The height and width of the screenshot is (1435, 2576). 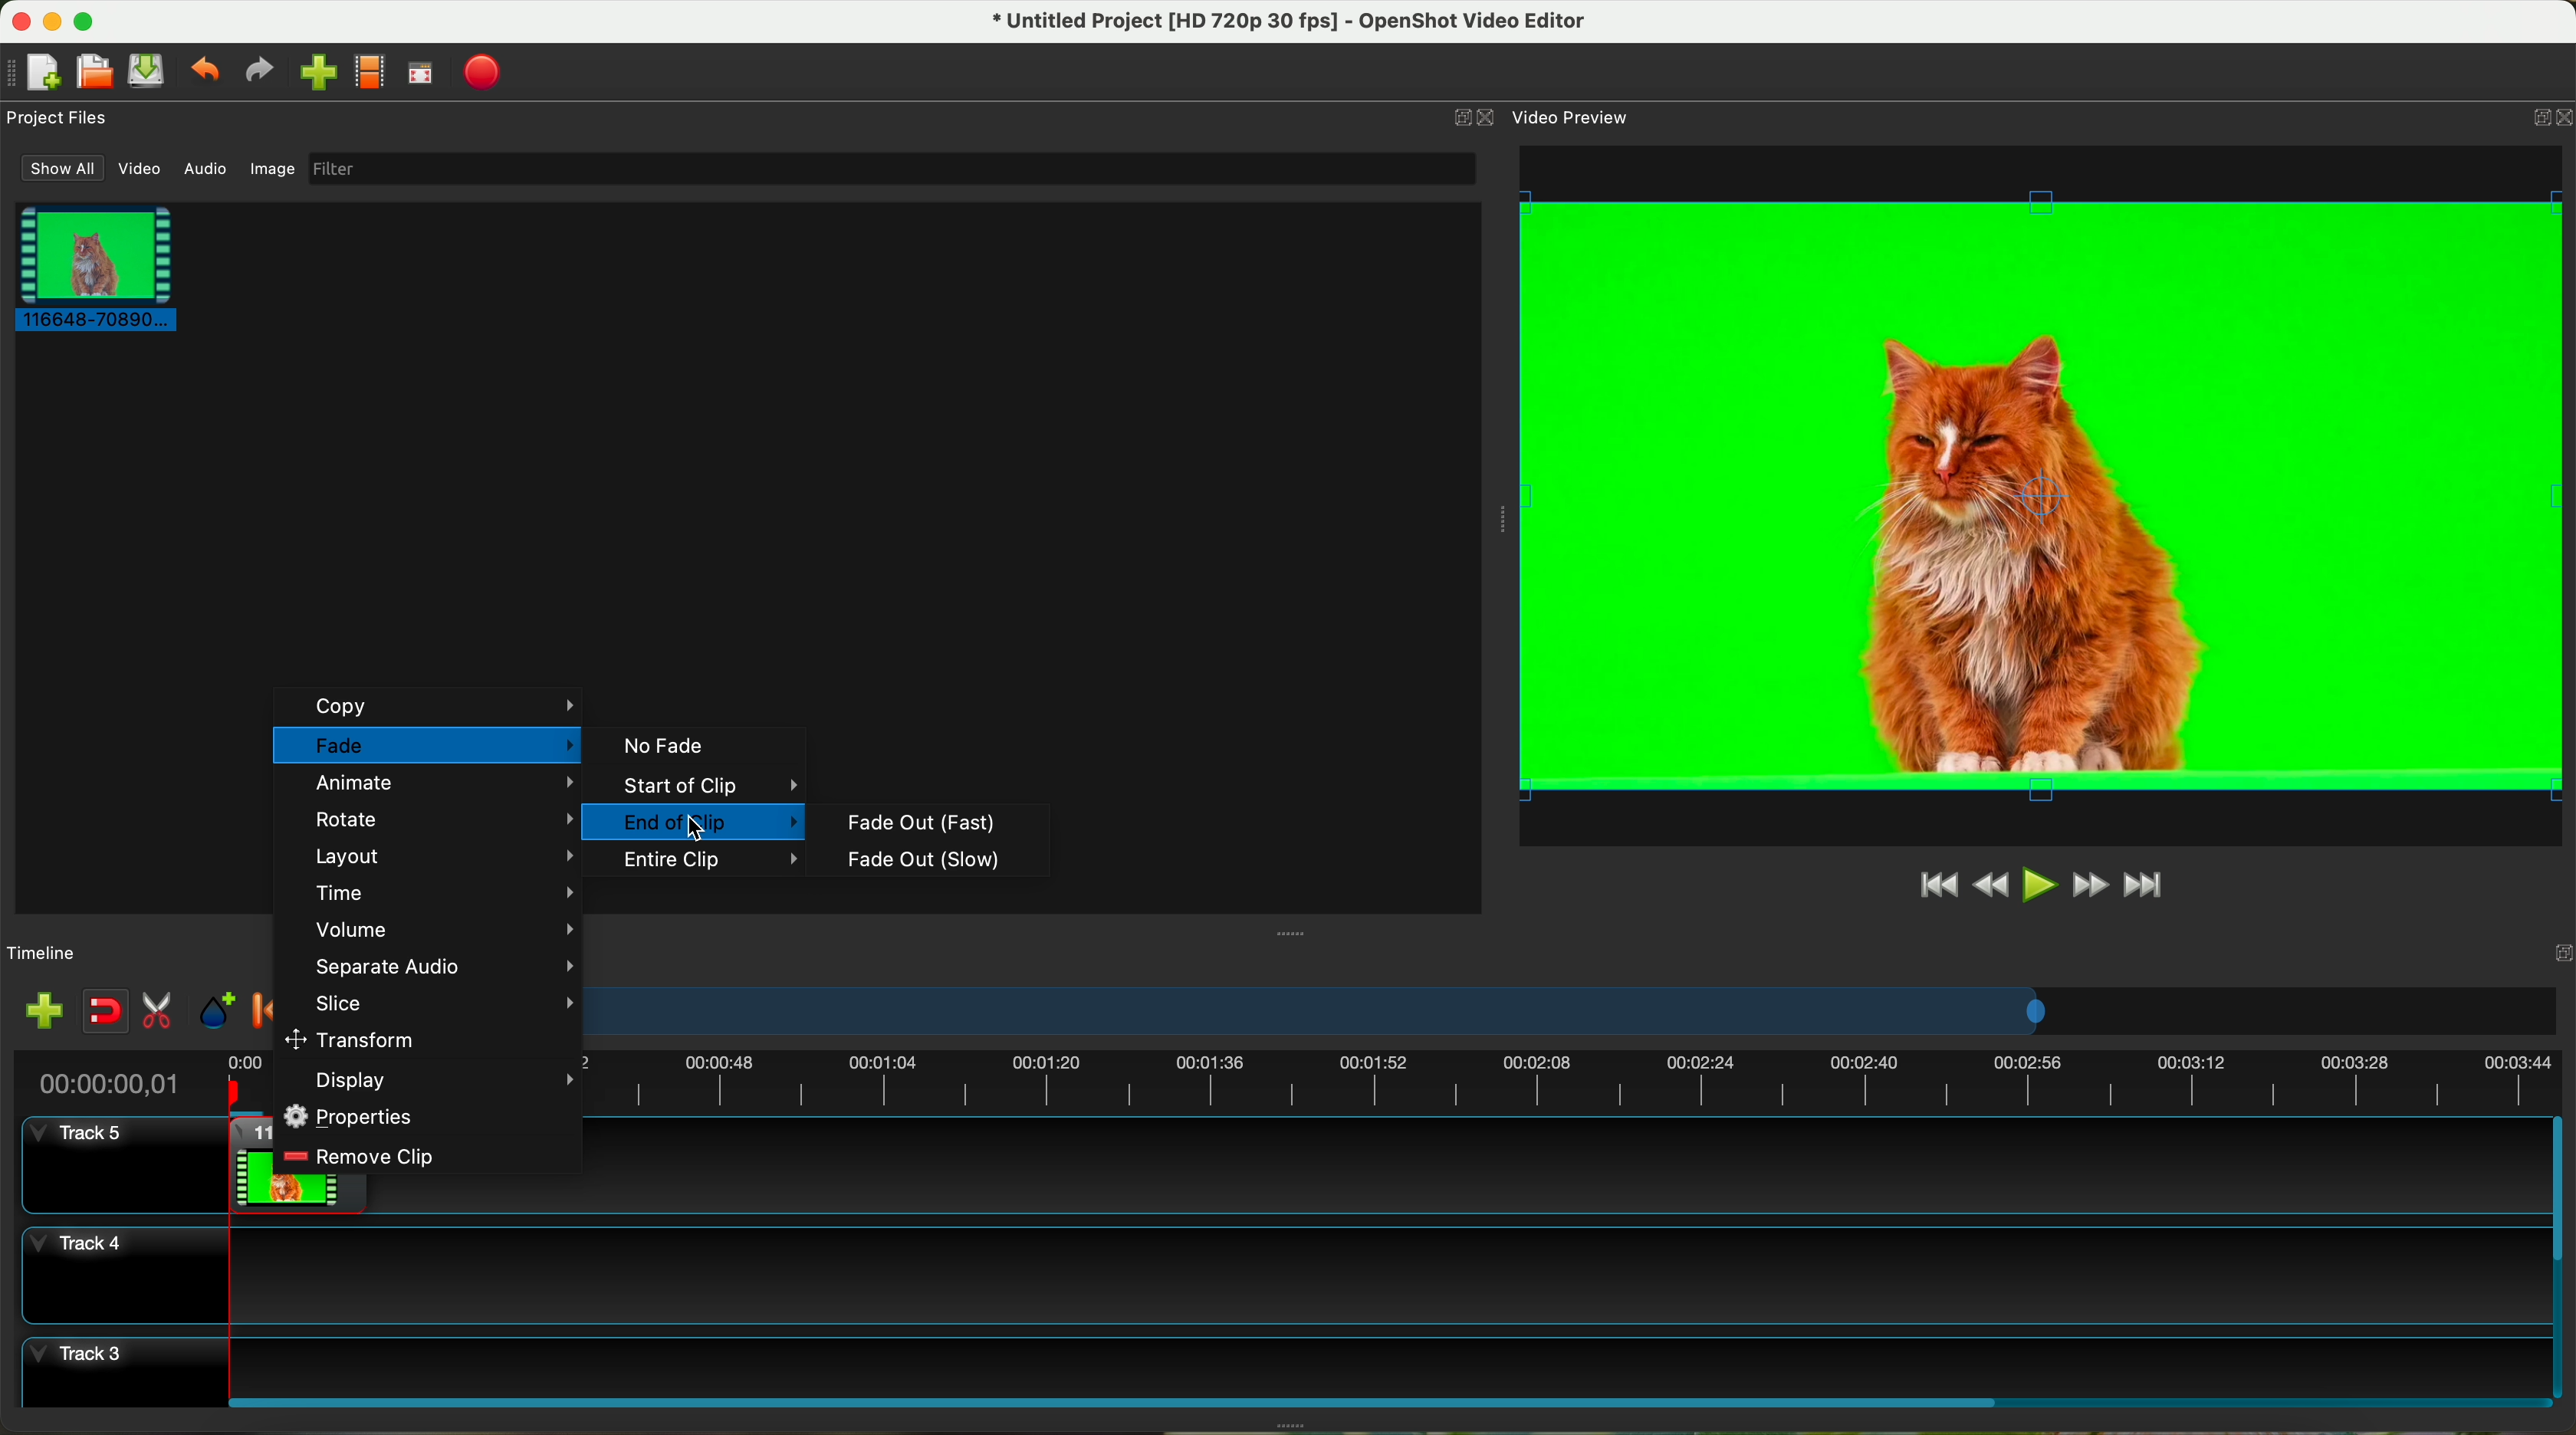 What do you see at coordinates (1283, 1362) in the screenshot?
I see `track 3` at bounding box center [1283, 1362].